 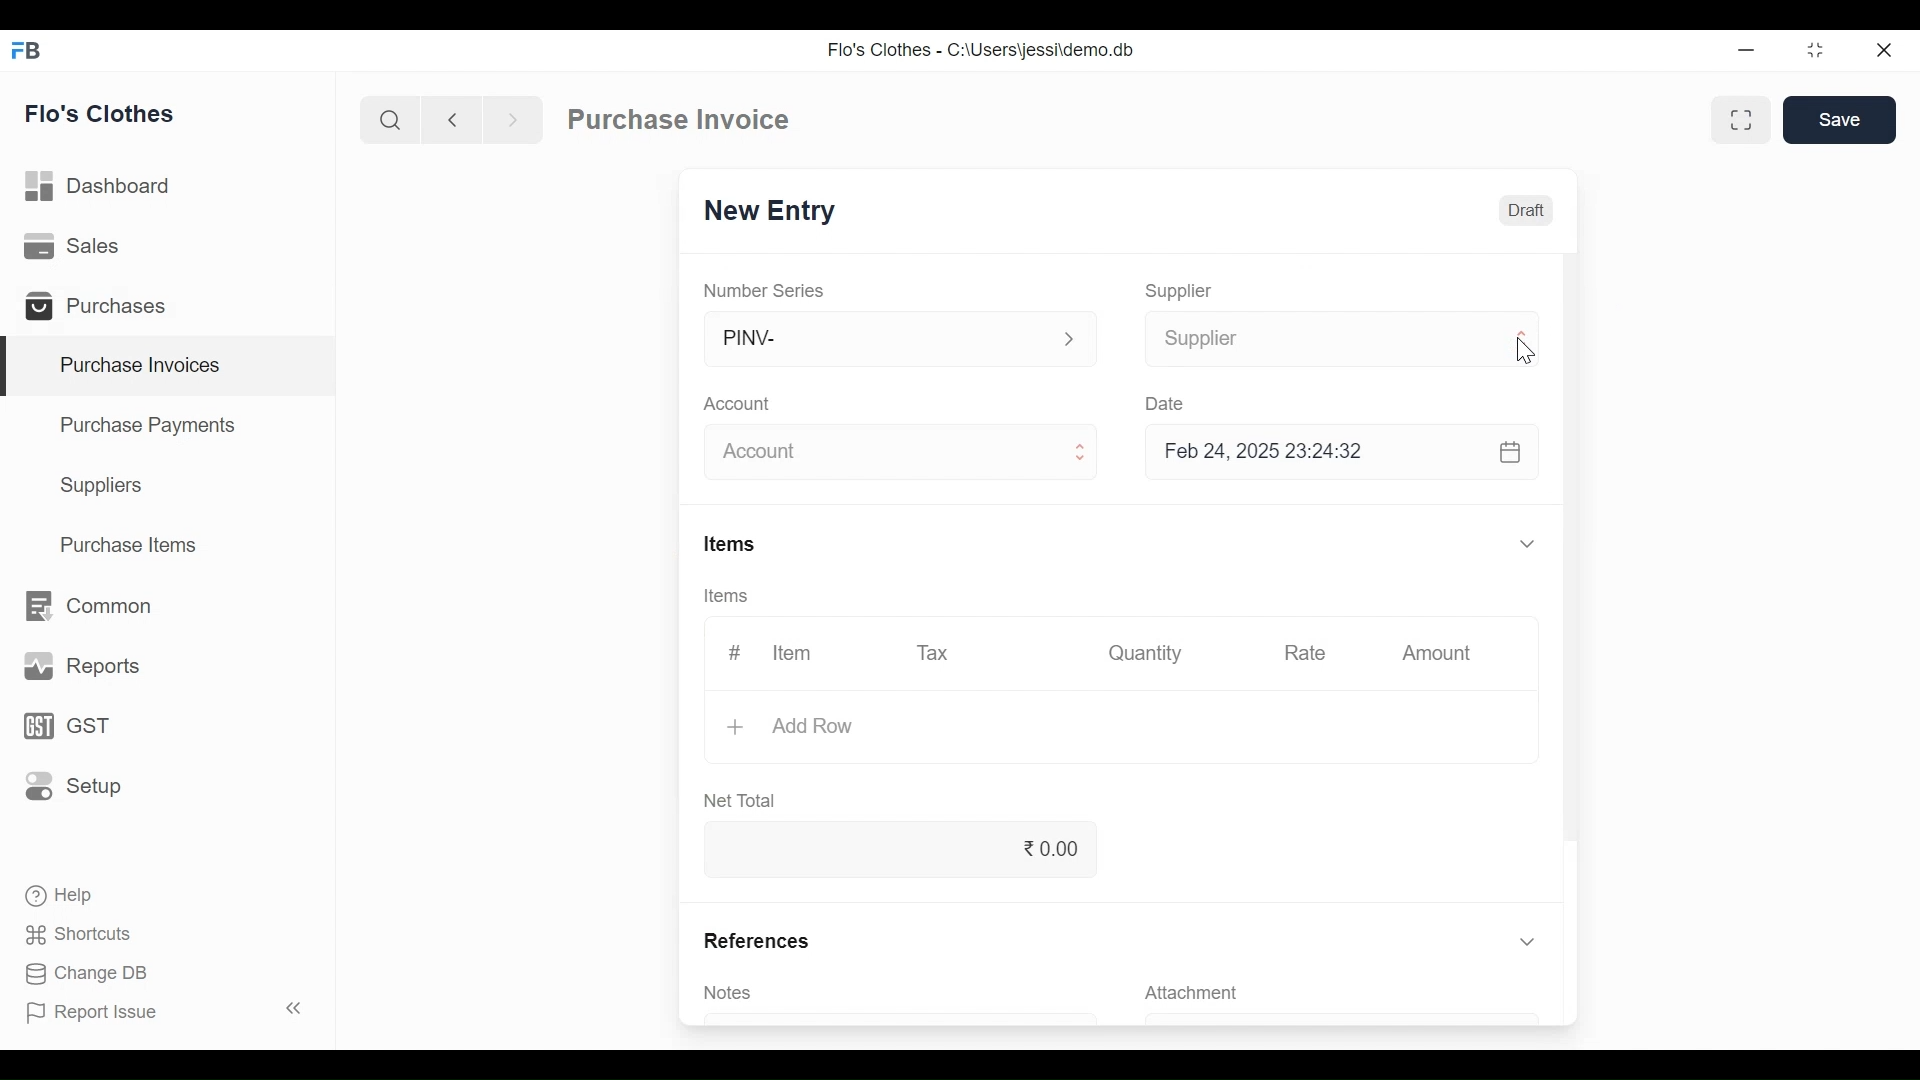 What do you see at coordinates (733, 994) in the screenshot?
I see `Notes` at bounding box center [733, 994].